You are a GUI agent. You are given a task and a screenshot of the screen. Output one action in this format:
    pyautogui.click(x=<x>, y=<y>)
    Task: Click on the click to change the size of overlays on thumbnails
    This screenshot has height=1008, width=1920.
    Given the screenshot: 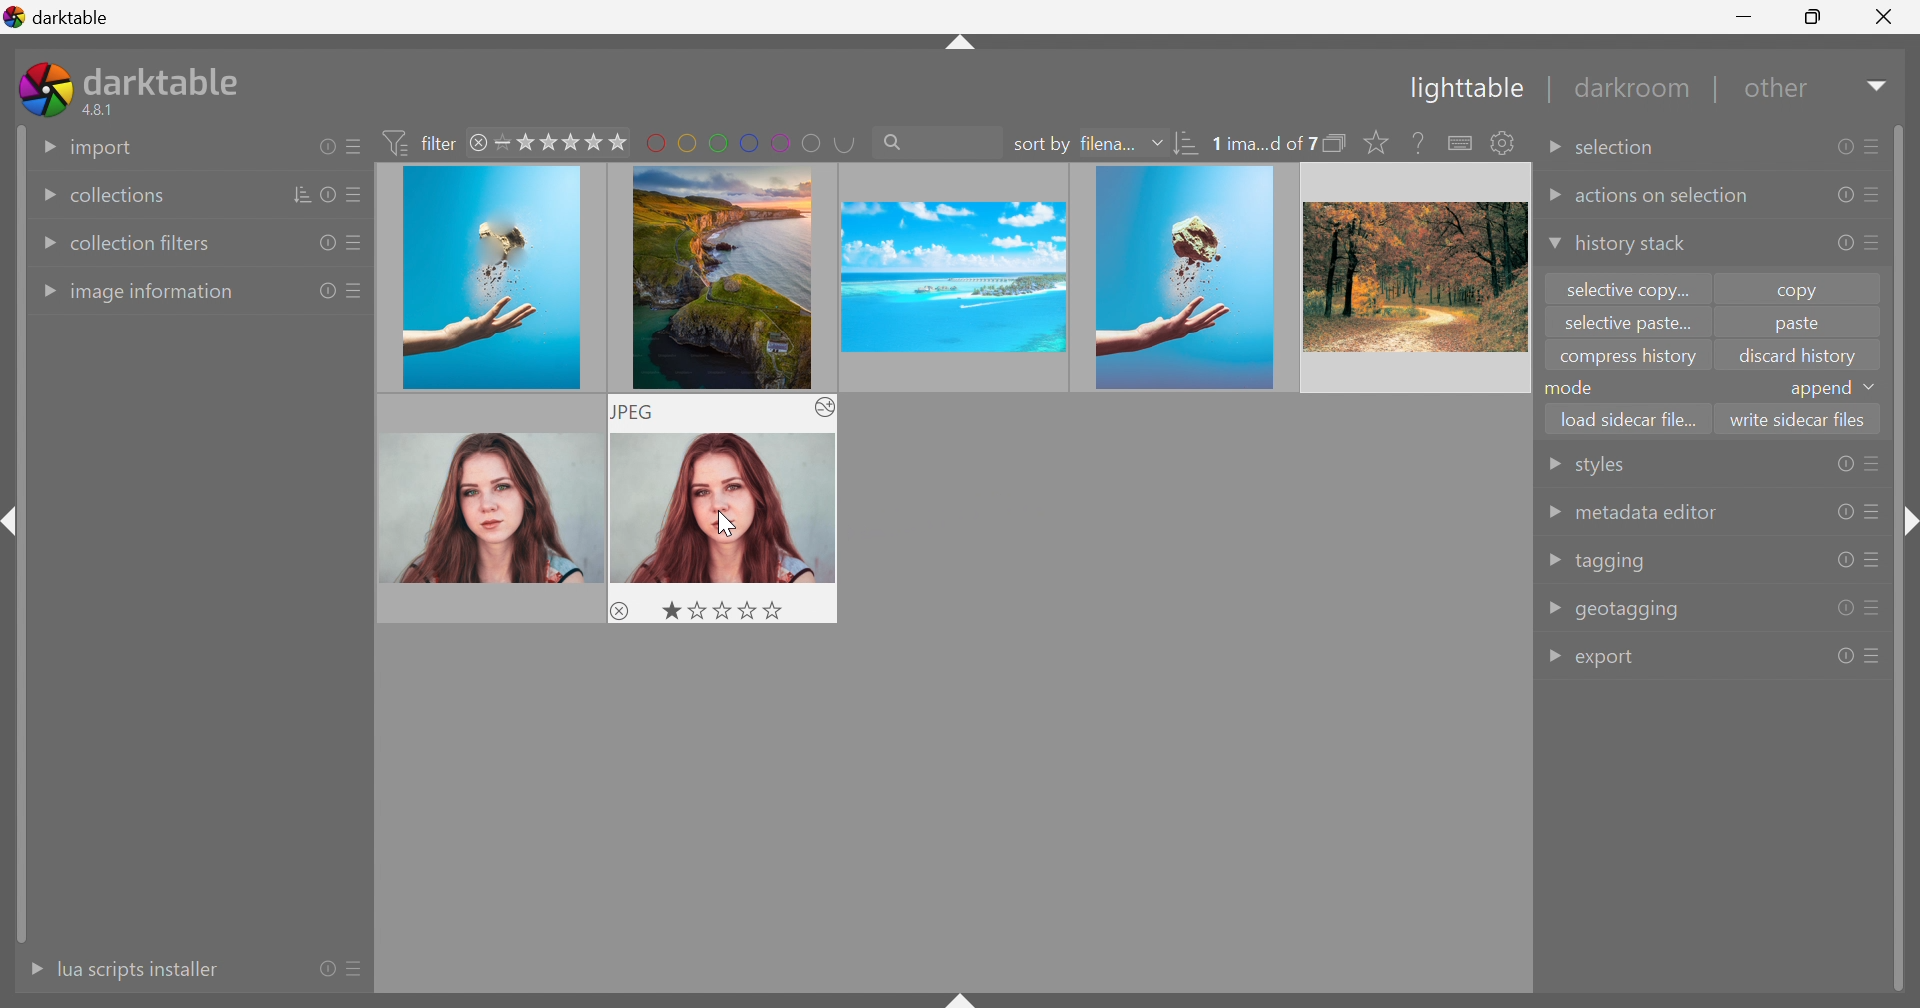 What is the action you would take?
    pyautogui.click(x=1372, y=143)
    